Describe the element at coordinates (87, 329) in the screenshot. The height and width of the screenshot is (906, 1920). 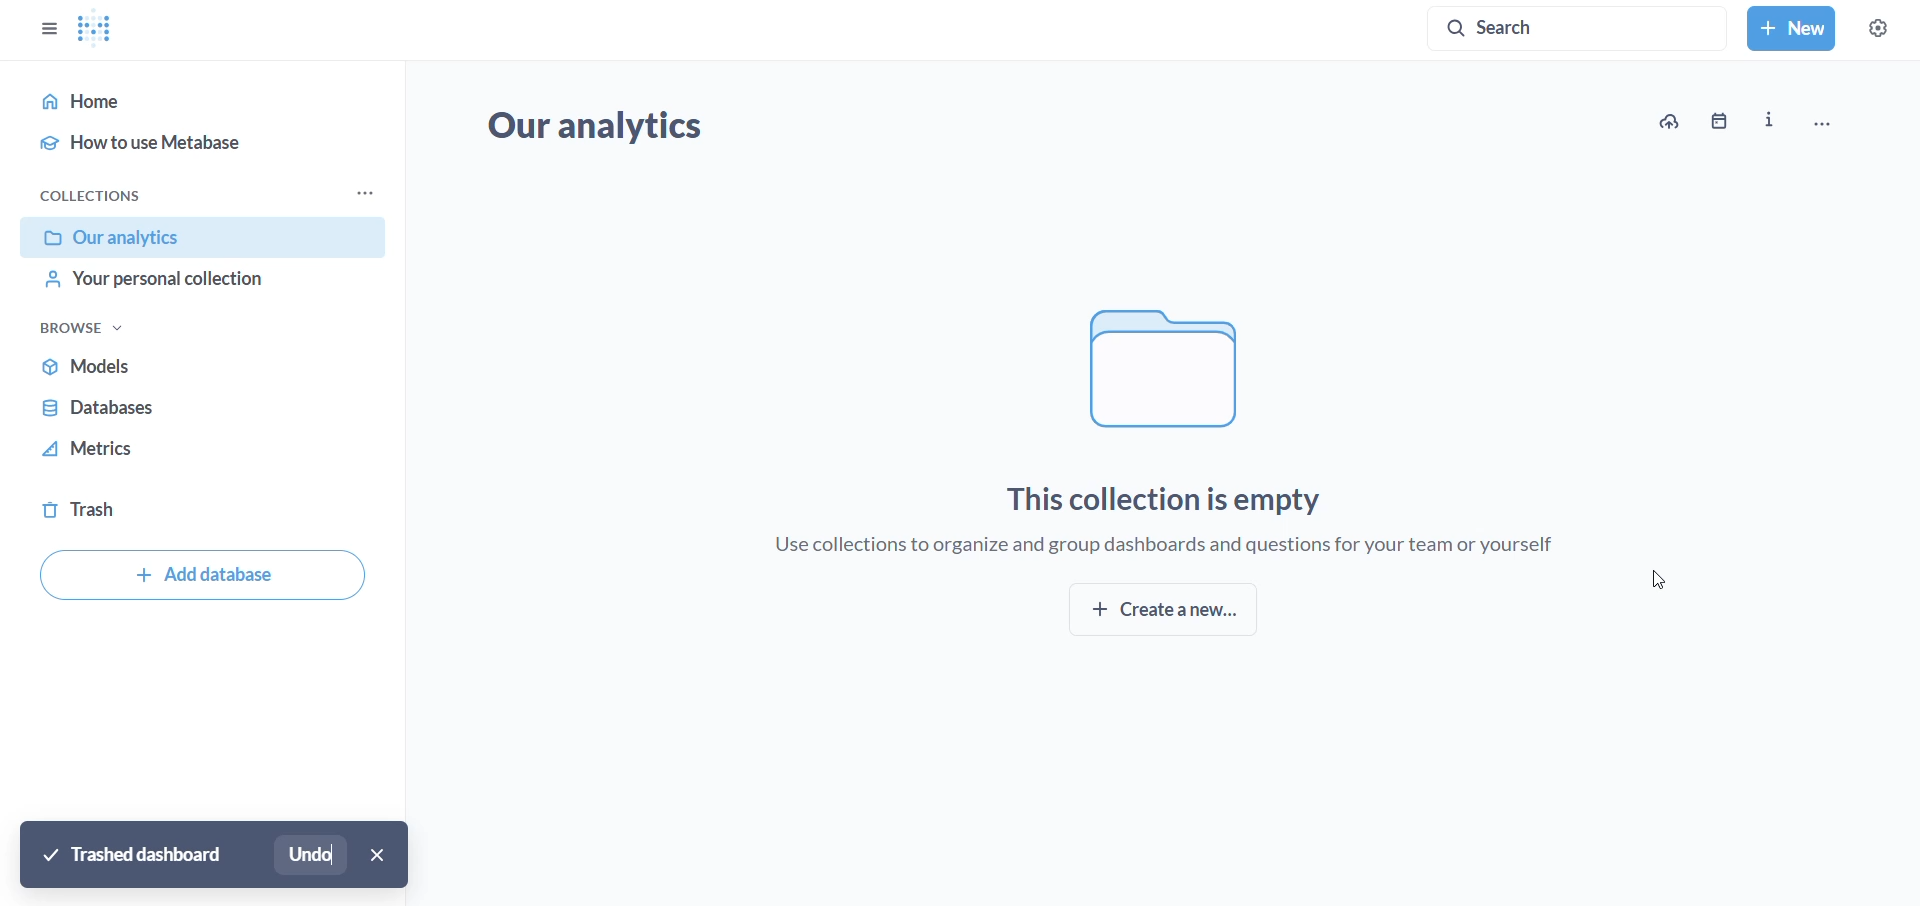
I see `browse` at that location.